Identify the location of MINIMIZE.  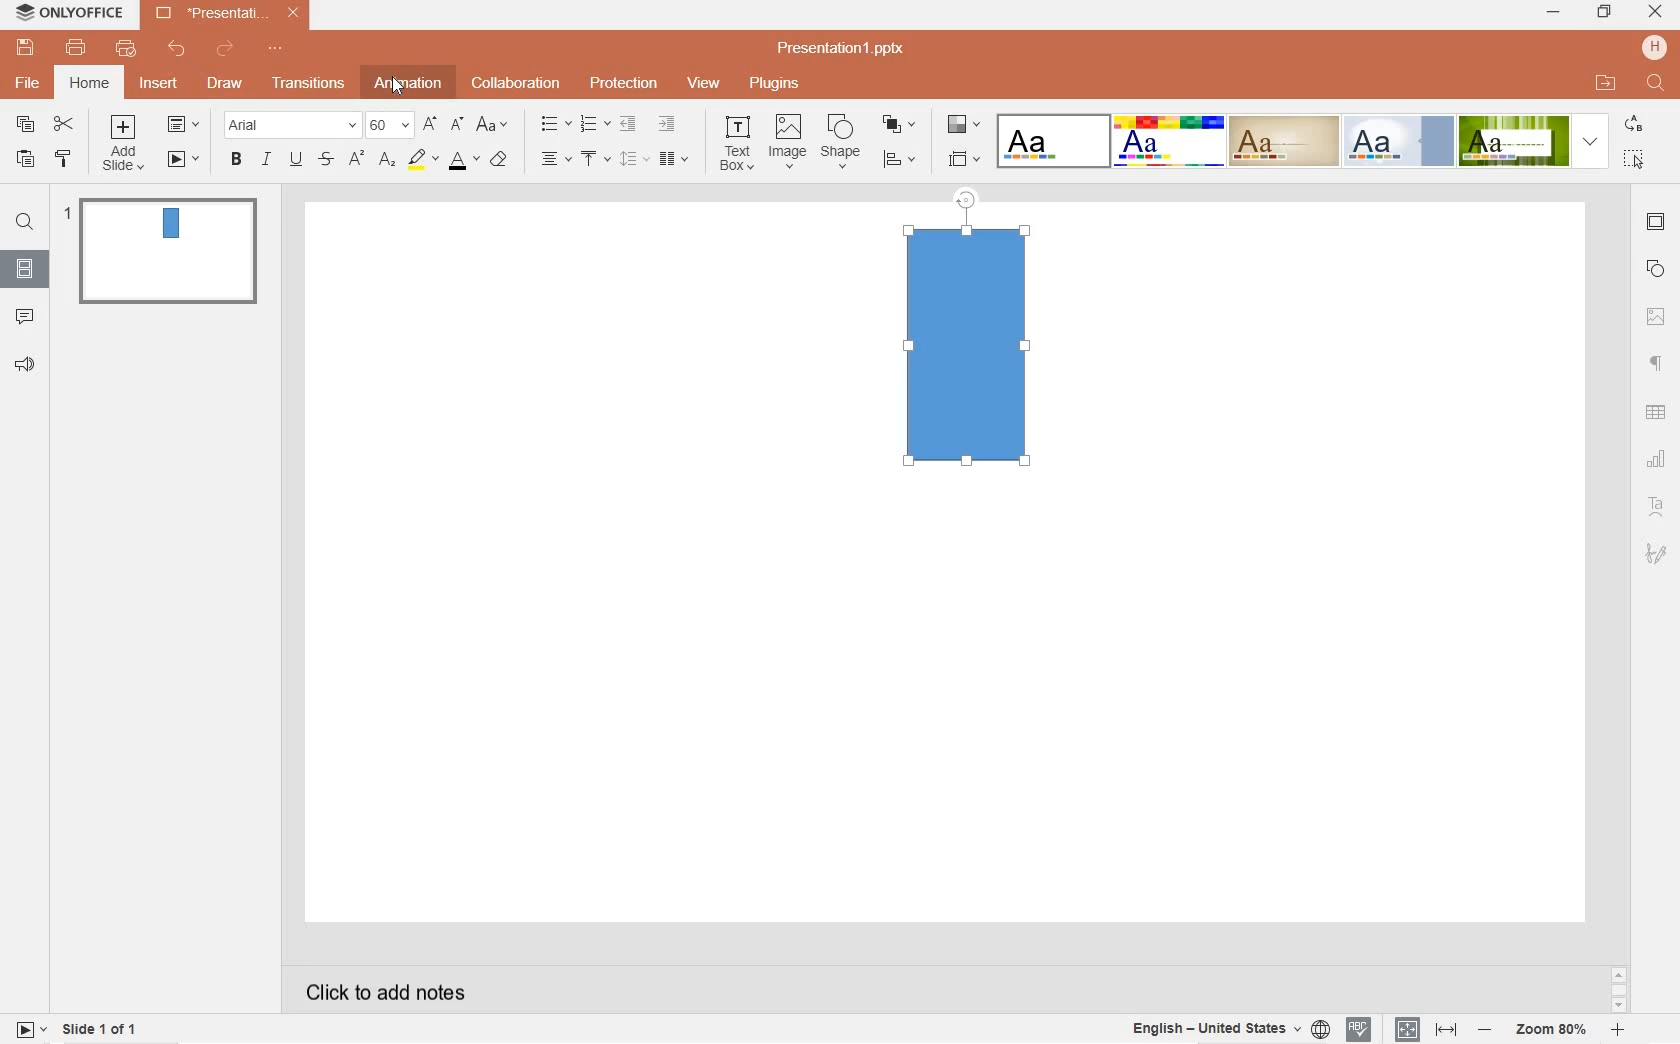
(1554, 14).